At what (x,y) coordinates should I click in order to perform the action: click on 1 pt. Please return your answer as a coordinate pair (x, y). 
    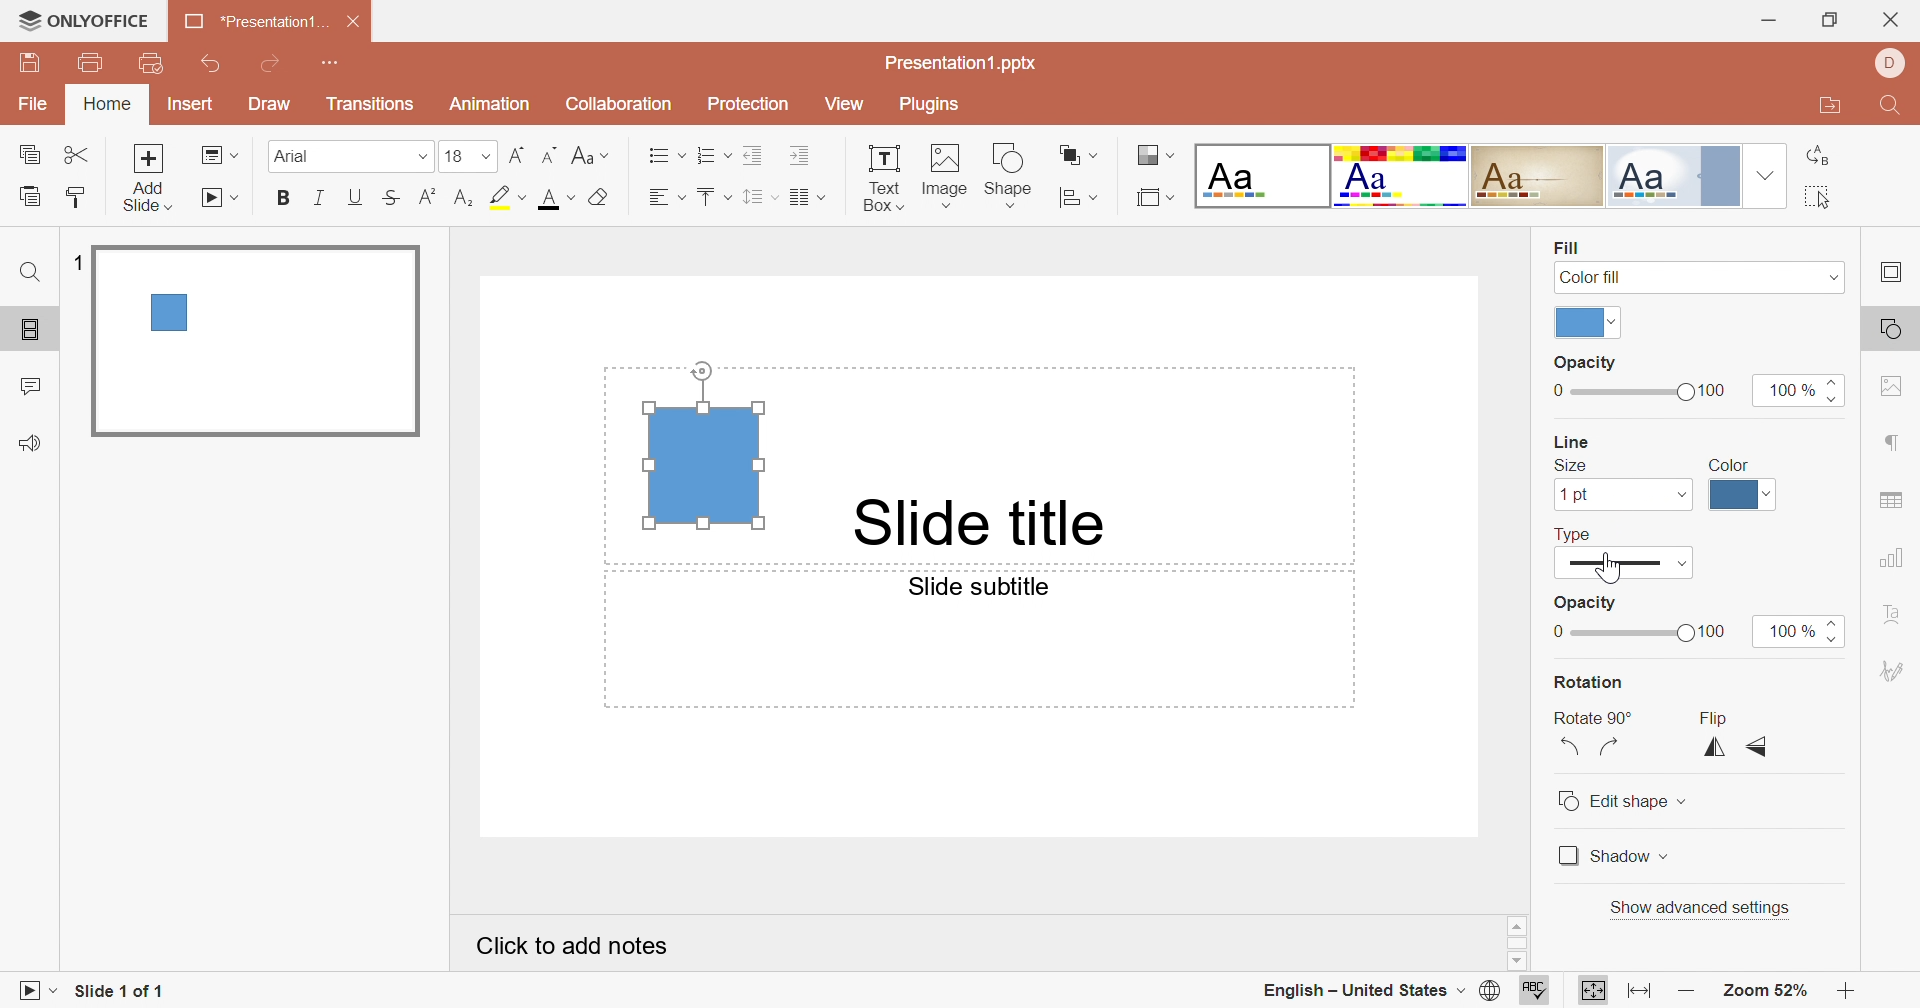
    Looking at the image, I should click on (1573, 495).